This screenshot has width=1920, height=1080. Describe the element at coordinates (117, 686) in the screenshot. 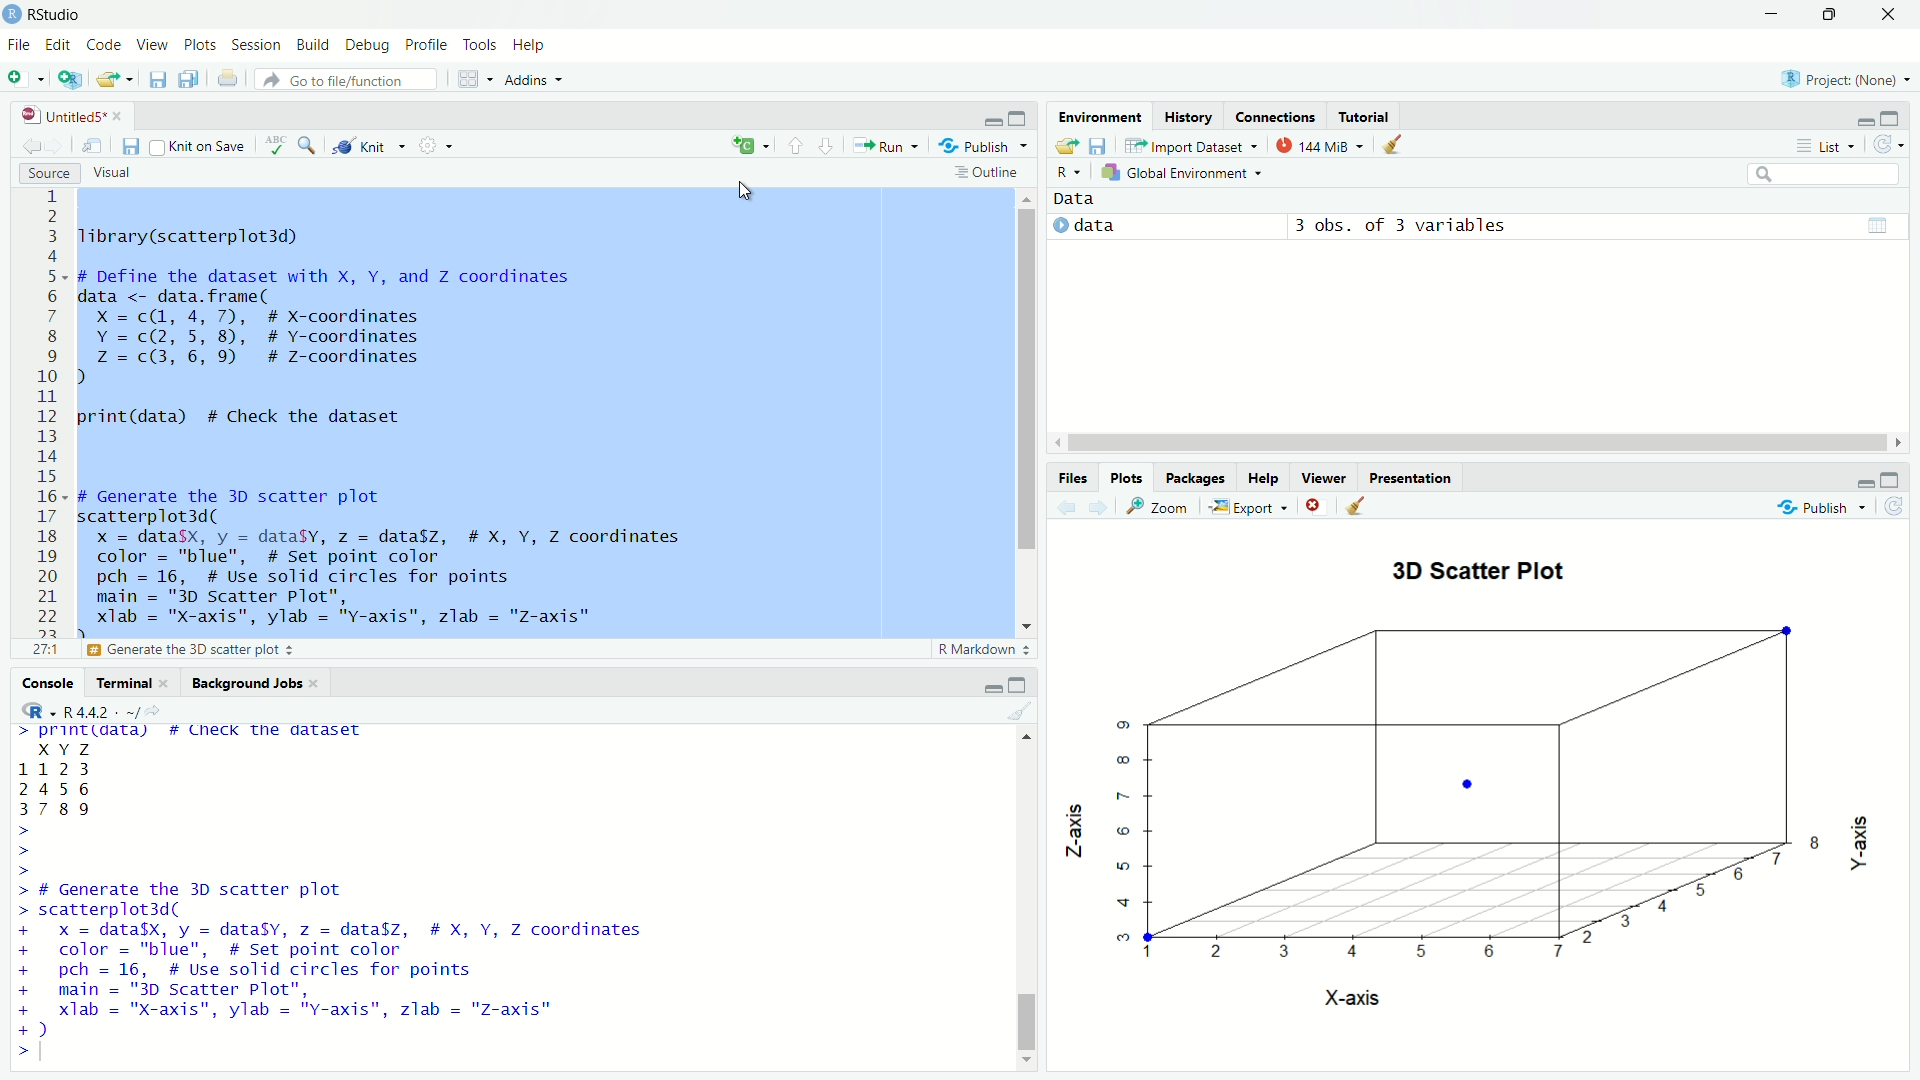

I see `terminal` at that location.